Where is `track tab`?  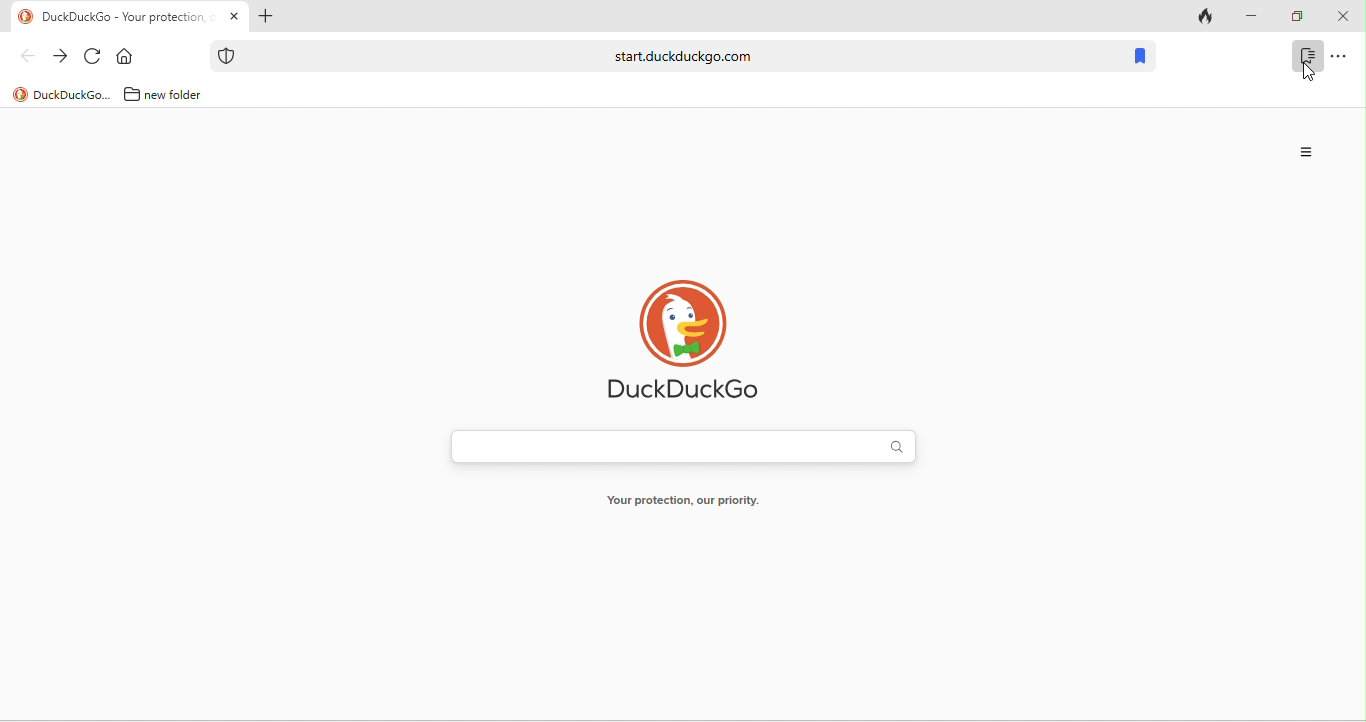 track tab is located at coordinates (1205, 18).